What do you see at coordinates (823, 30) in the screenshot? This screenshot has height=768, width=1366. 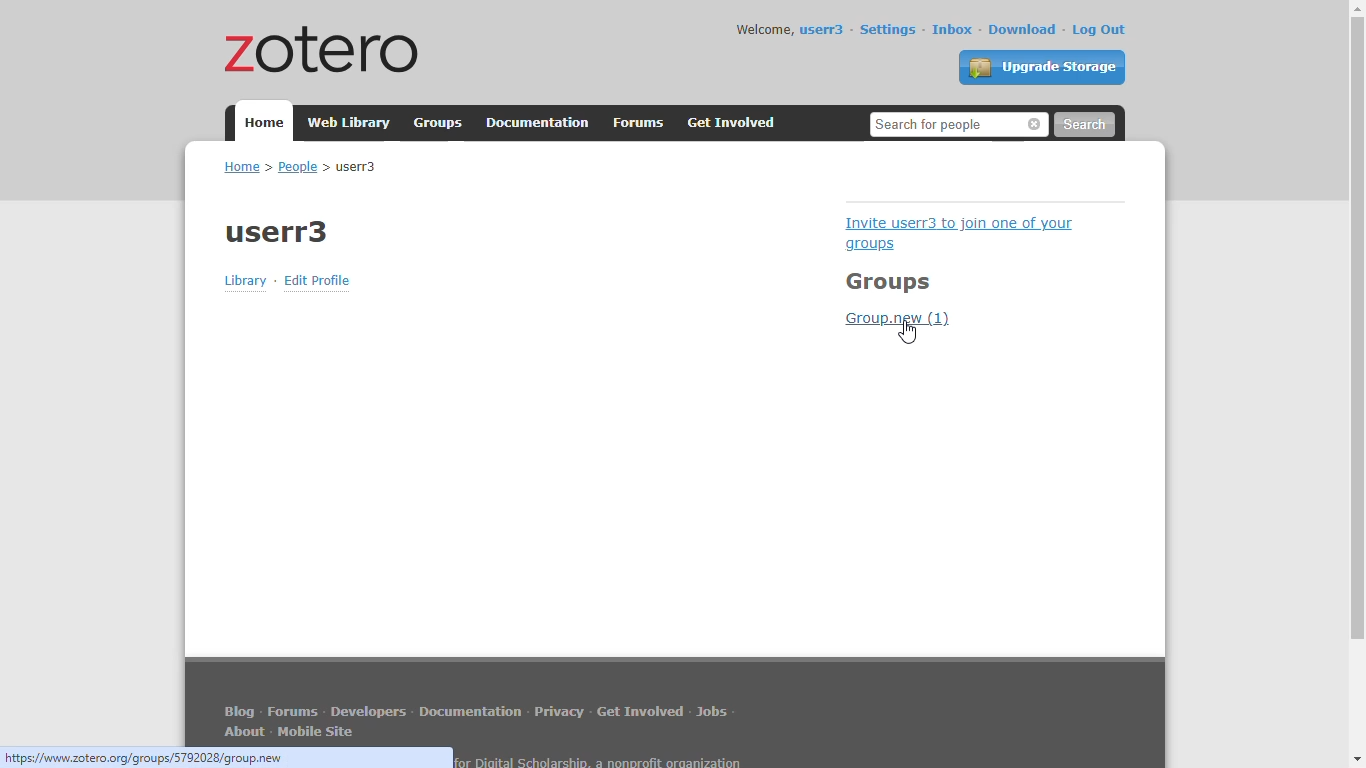 I see `userr3` at bounding box center [823, 30].